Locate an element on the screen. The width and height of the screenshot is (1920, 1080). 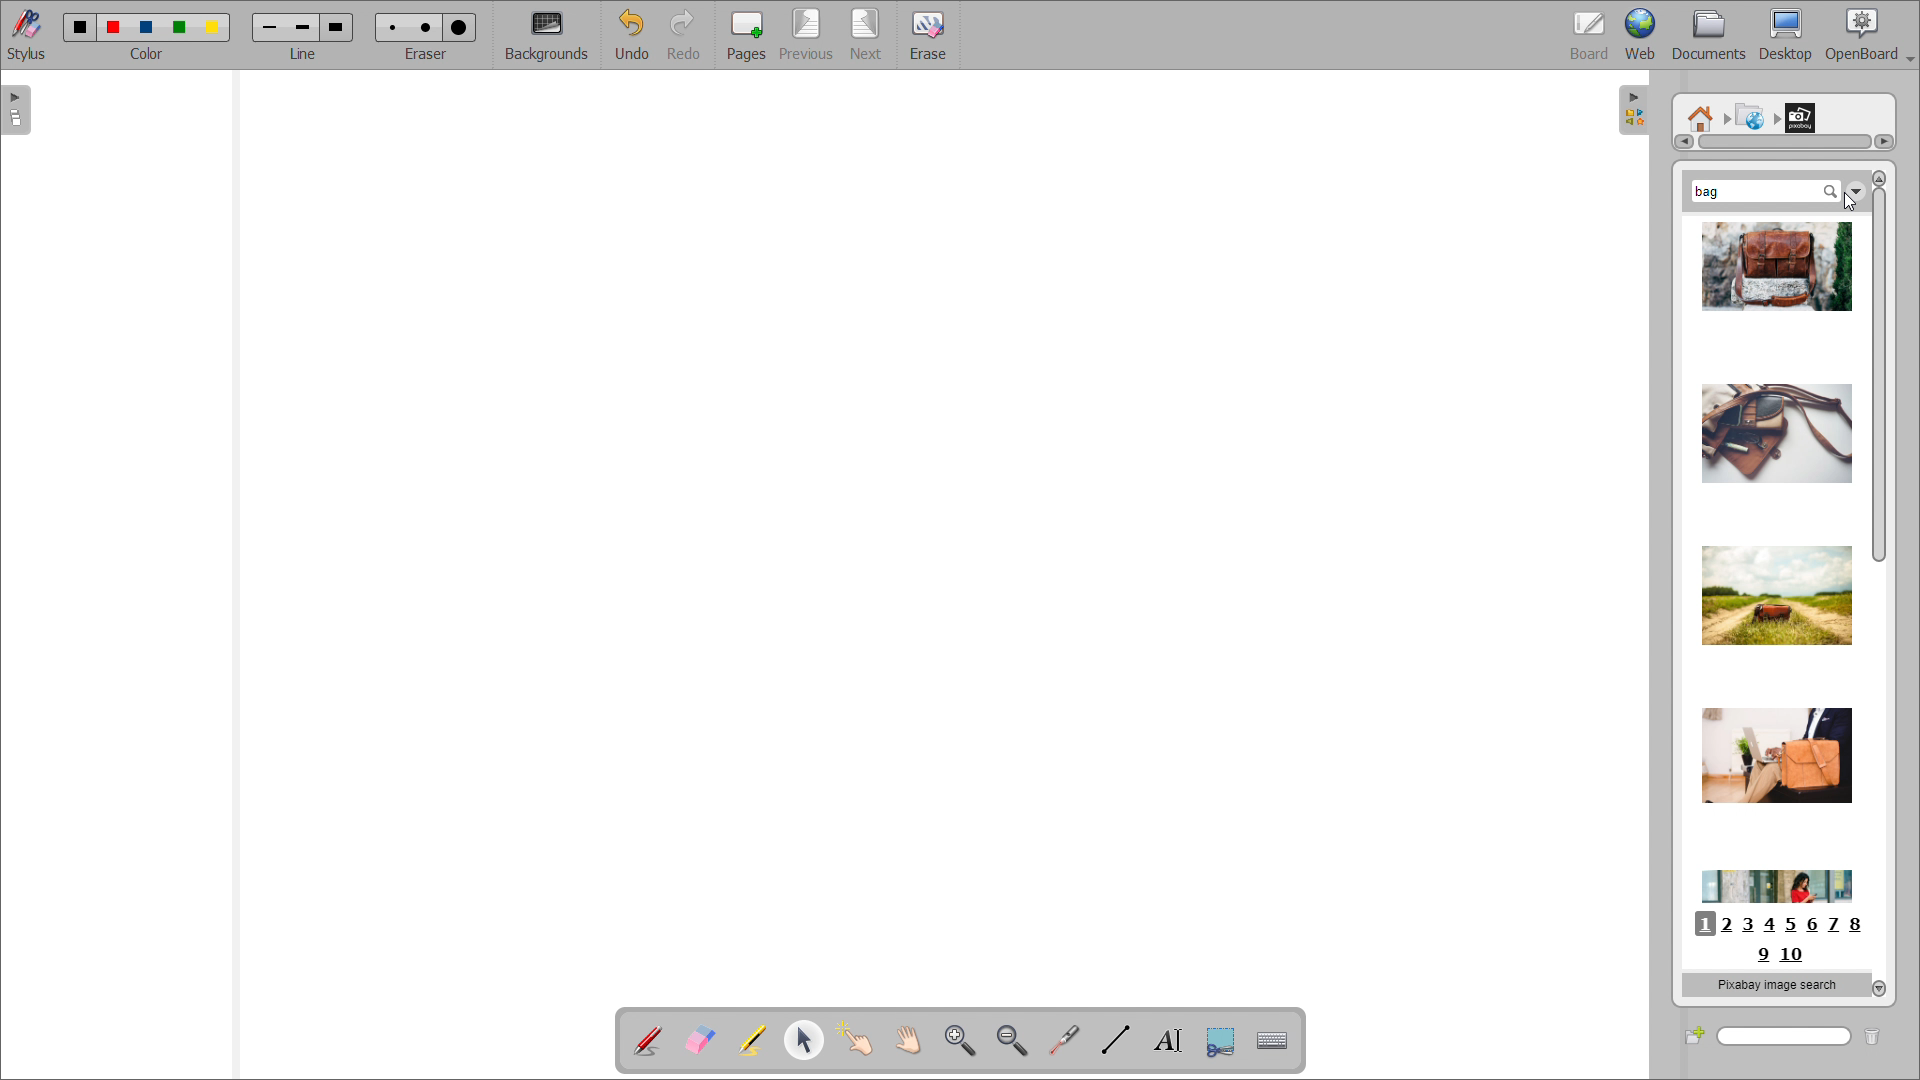
1 is located at coordinates (1703, 924).